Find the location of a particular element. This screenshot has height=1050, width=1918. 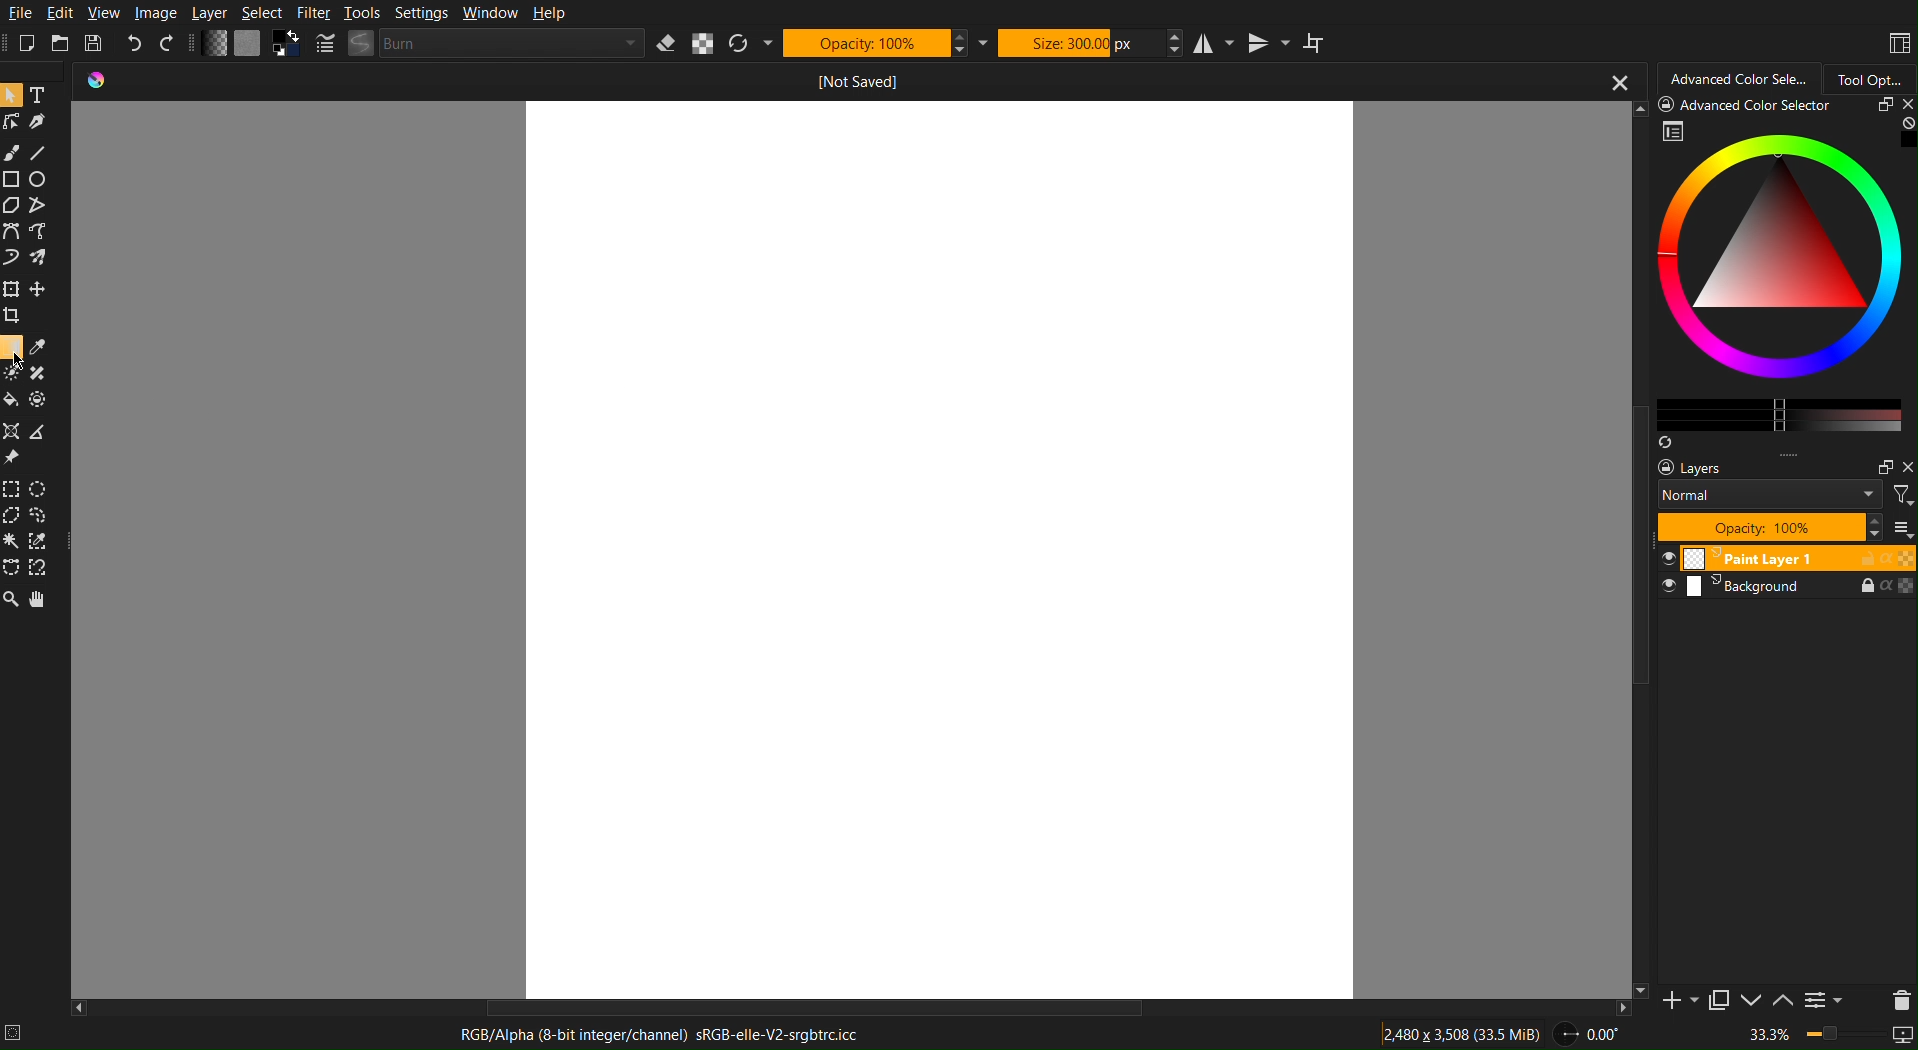

Copy is located at coordinates (1719, 1004).